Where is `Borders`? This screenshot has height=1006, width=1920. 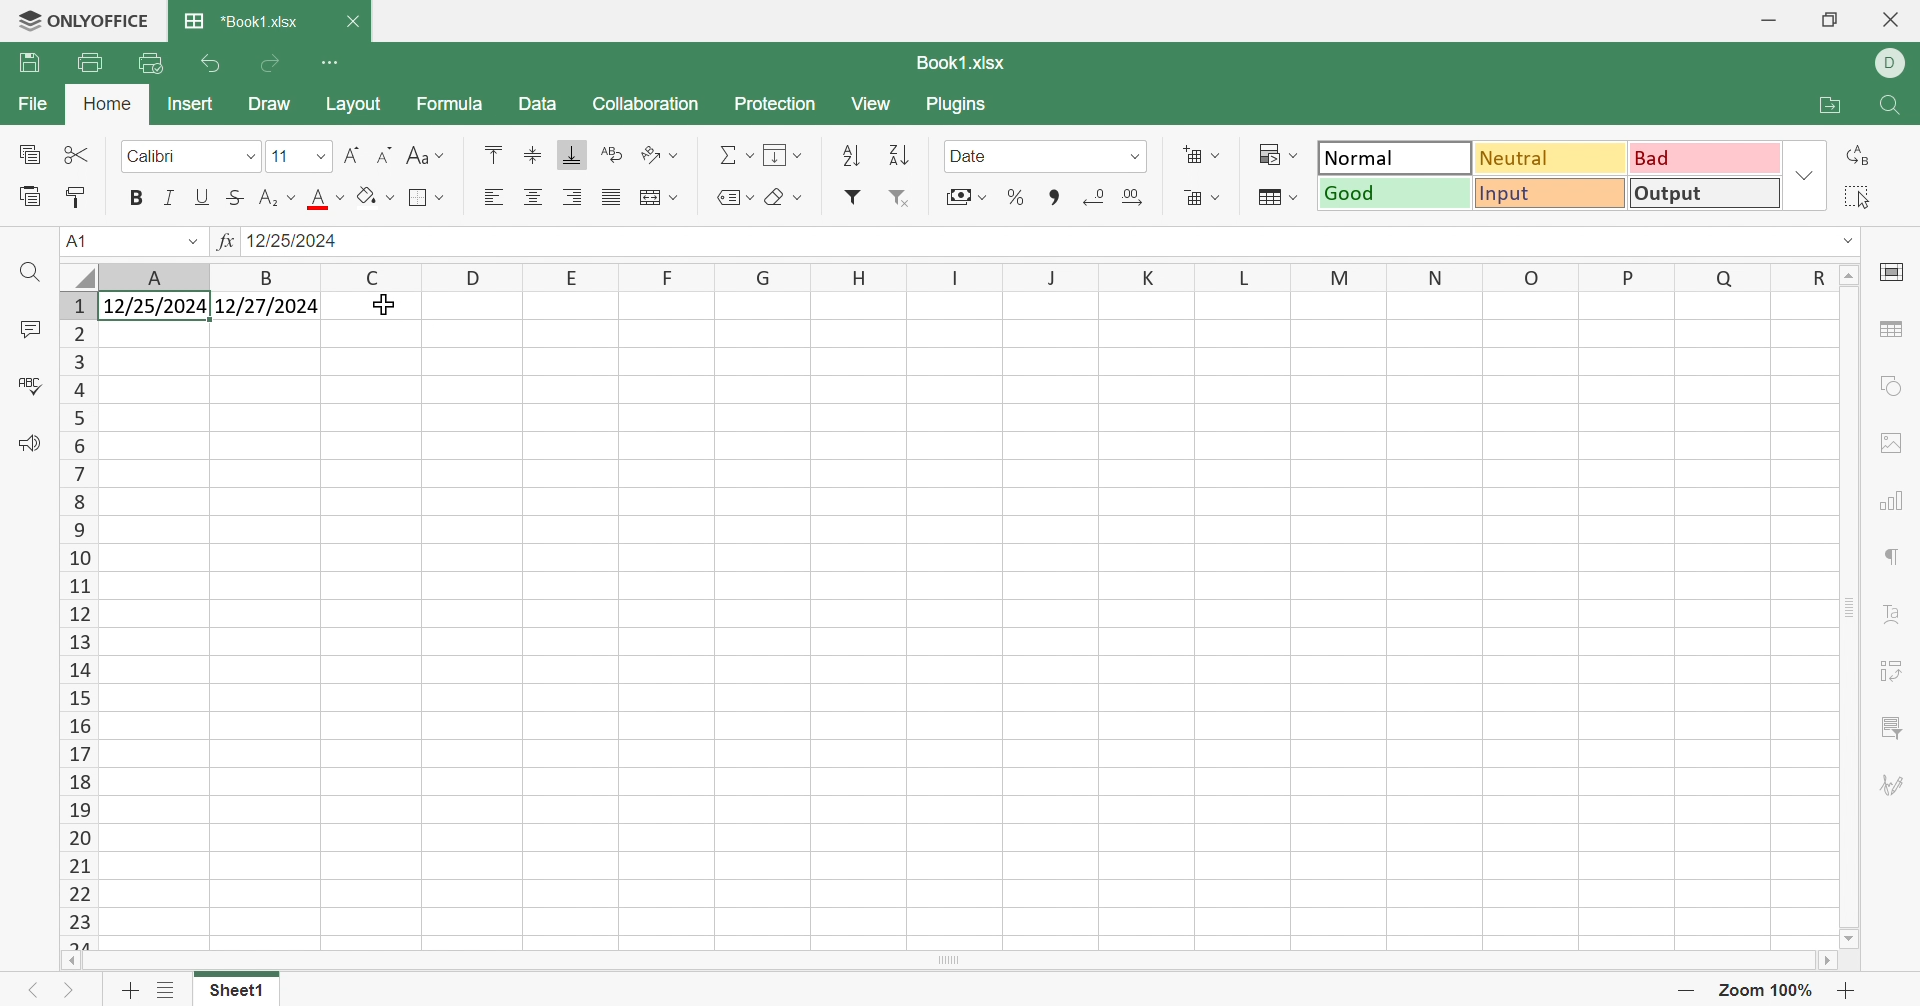 Borders is located at coordinates (425, 199).